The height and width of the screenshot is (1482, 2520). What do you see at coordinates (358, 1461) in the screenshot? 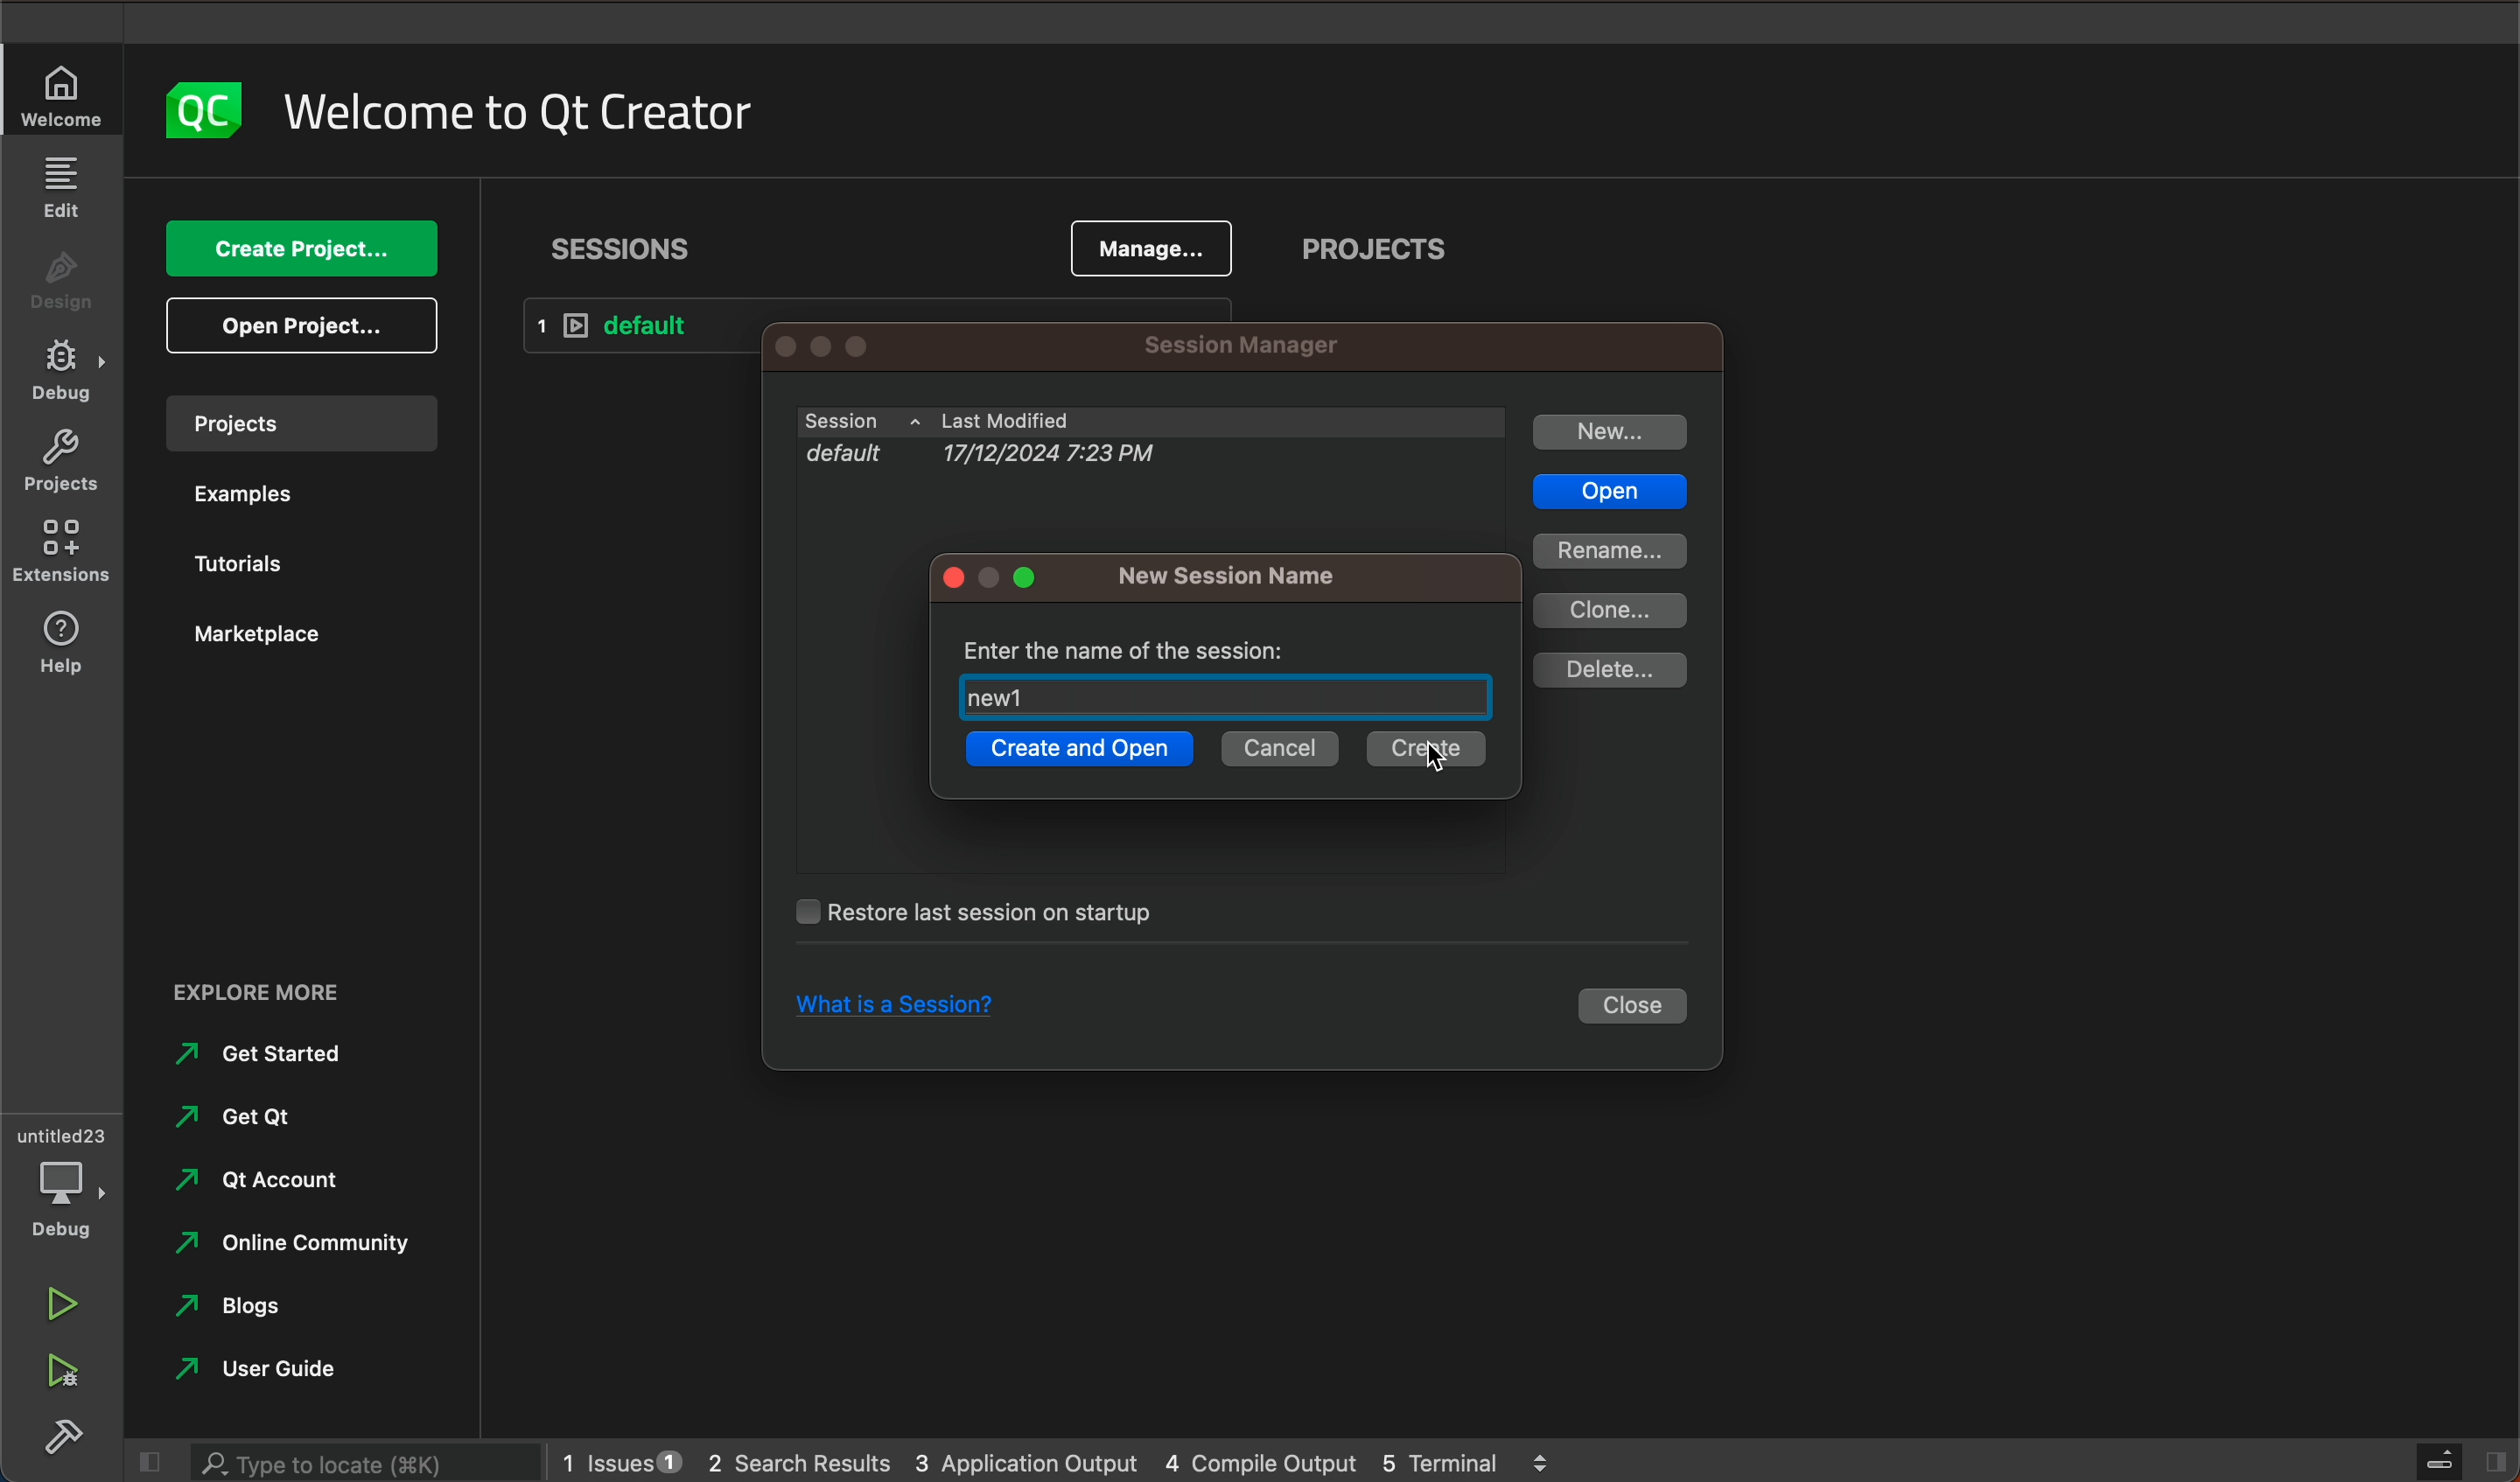
I see `searchbar` at bounding box center [358, 1461].